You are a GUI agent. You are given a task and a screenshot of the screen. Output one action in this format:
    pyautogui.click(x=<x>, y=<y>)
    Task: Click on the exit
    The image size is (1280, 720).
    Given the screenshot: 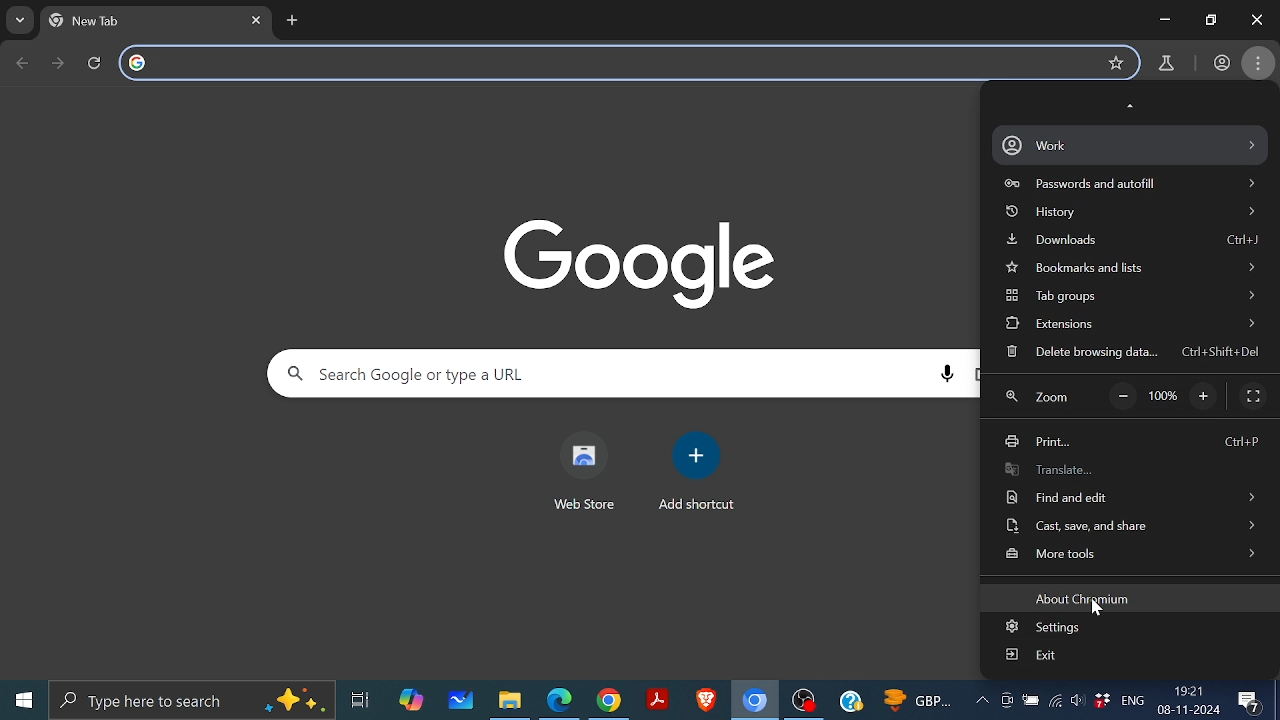 What is the action you would take?
    pyautogui.click(x=1032, y=655)
    